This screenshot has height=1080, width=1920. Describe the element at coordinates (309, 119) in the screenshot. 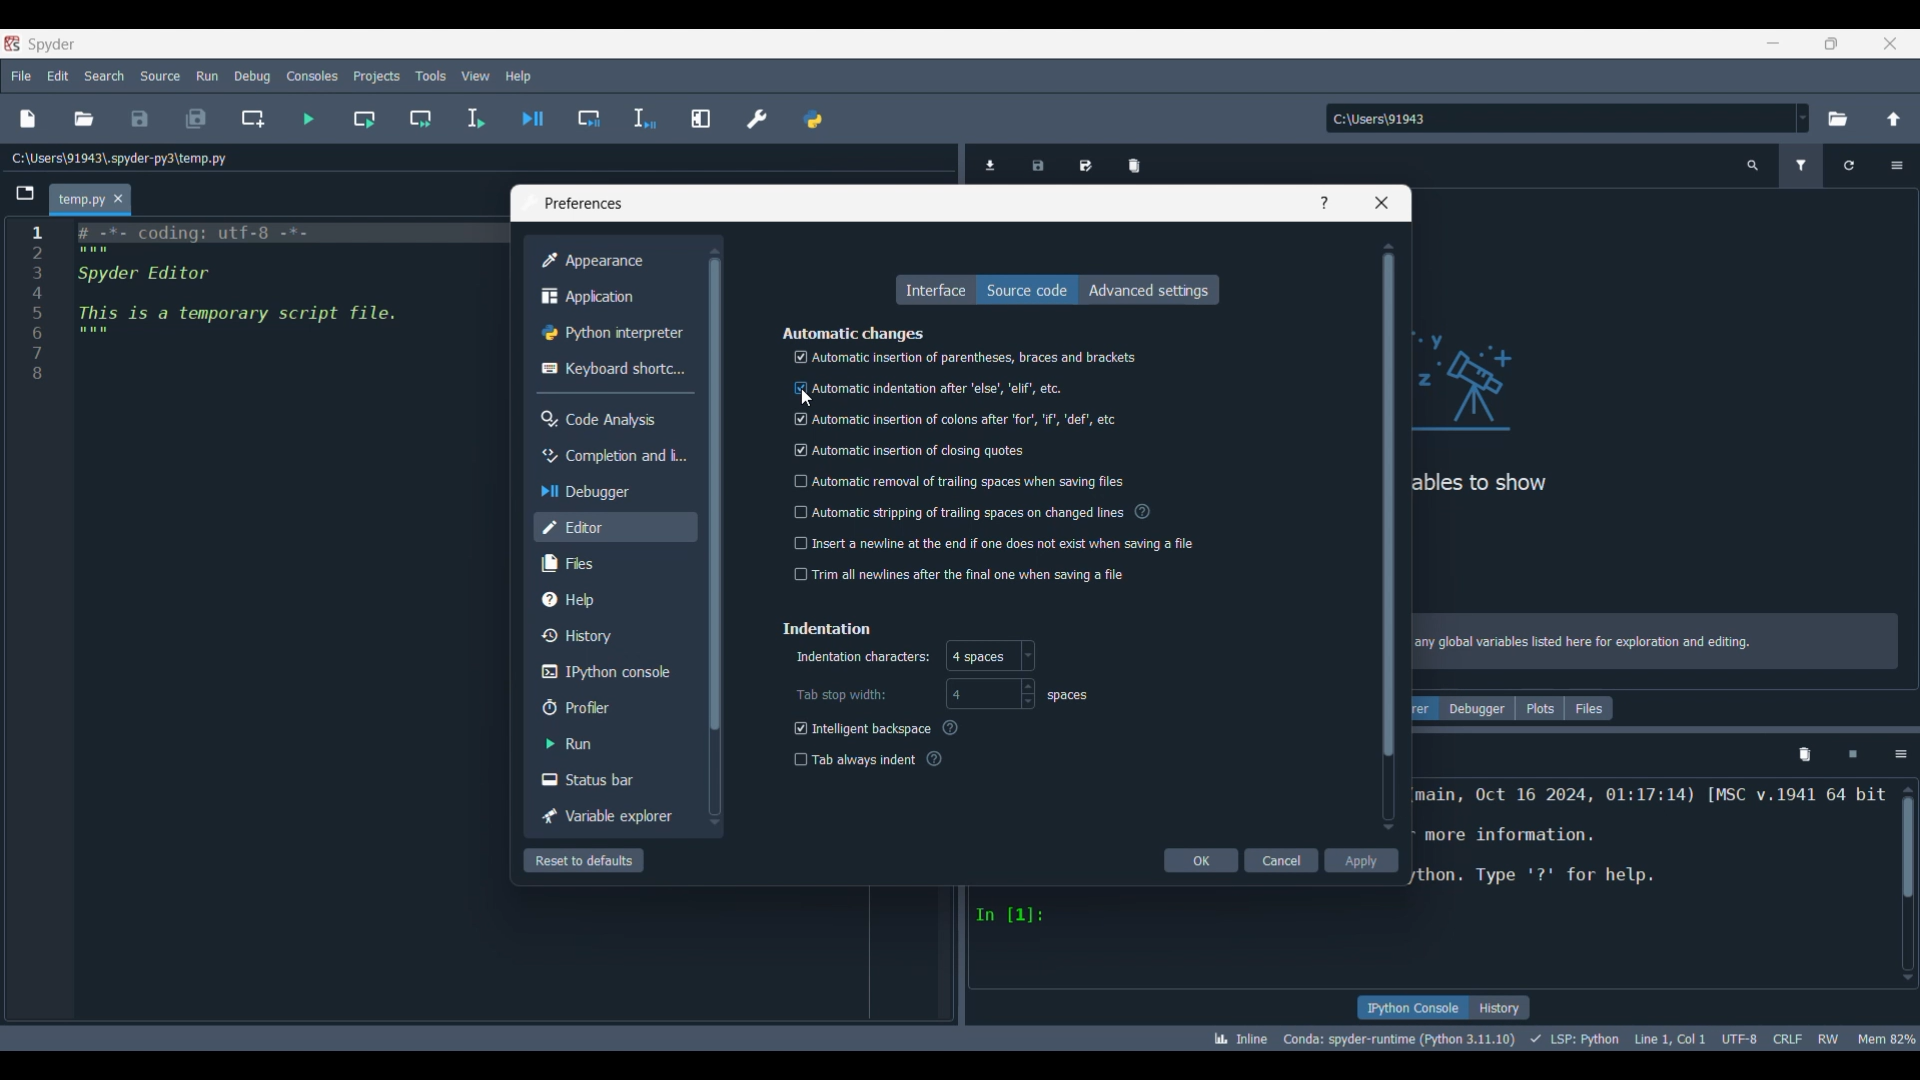

I see `Run file` at that location.